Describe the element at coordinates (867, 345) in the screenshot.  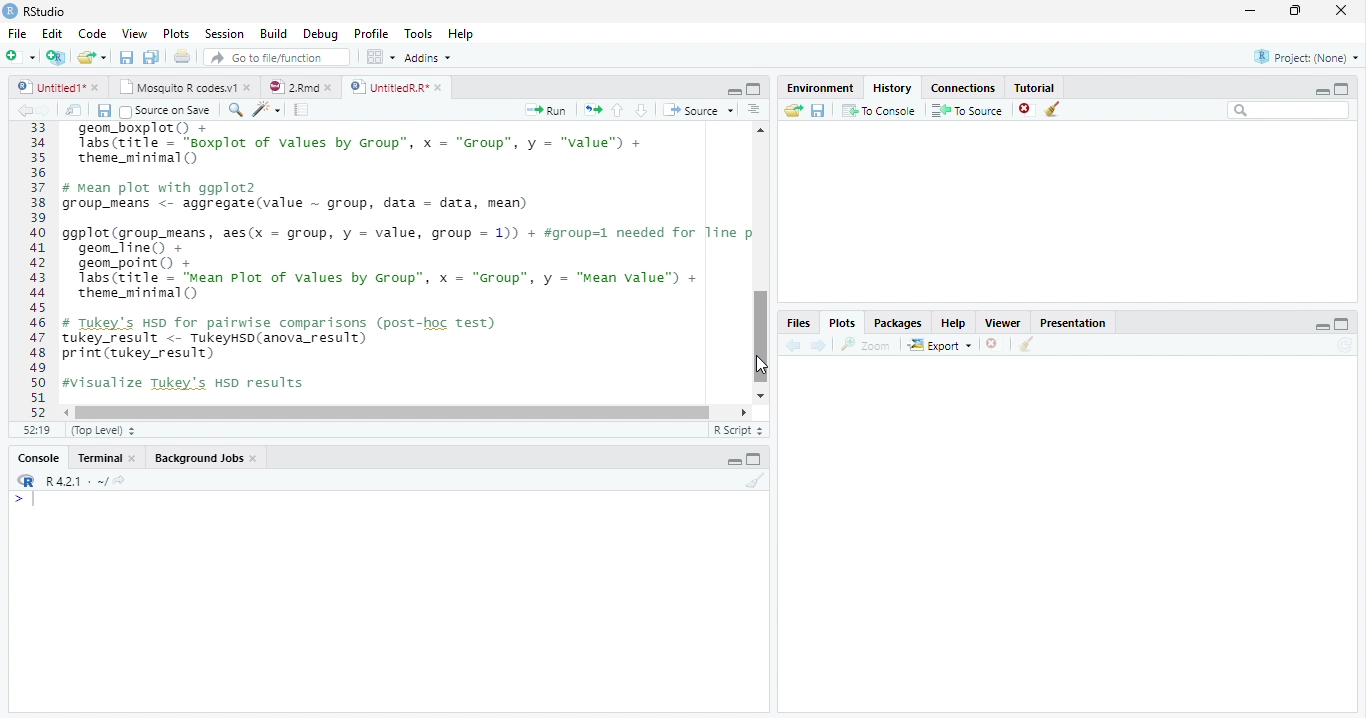
I see `Zoom` at that location.